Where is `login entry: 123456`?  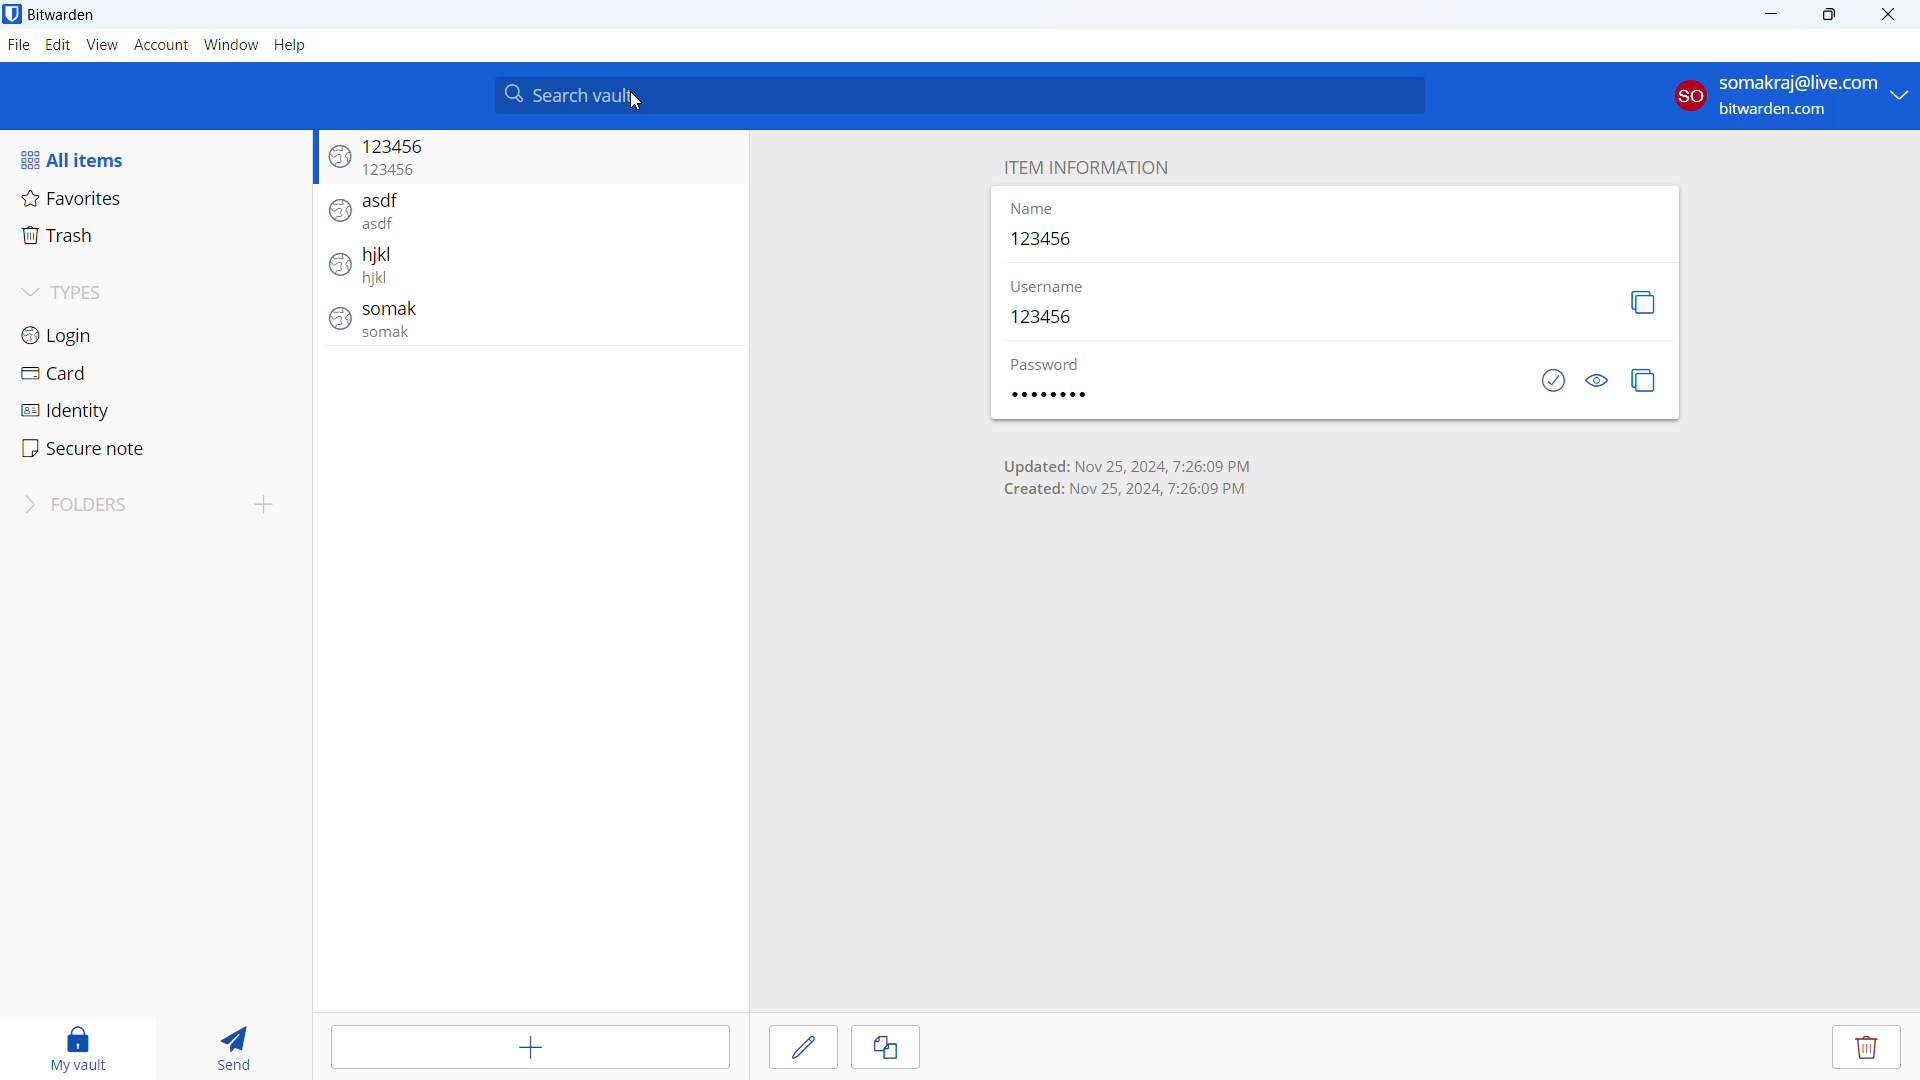
login entry: 123456 is located at coordinates (530, 159).